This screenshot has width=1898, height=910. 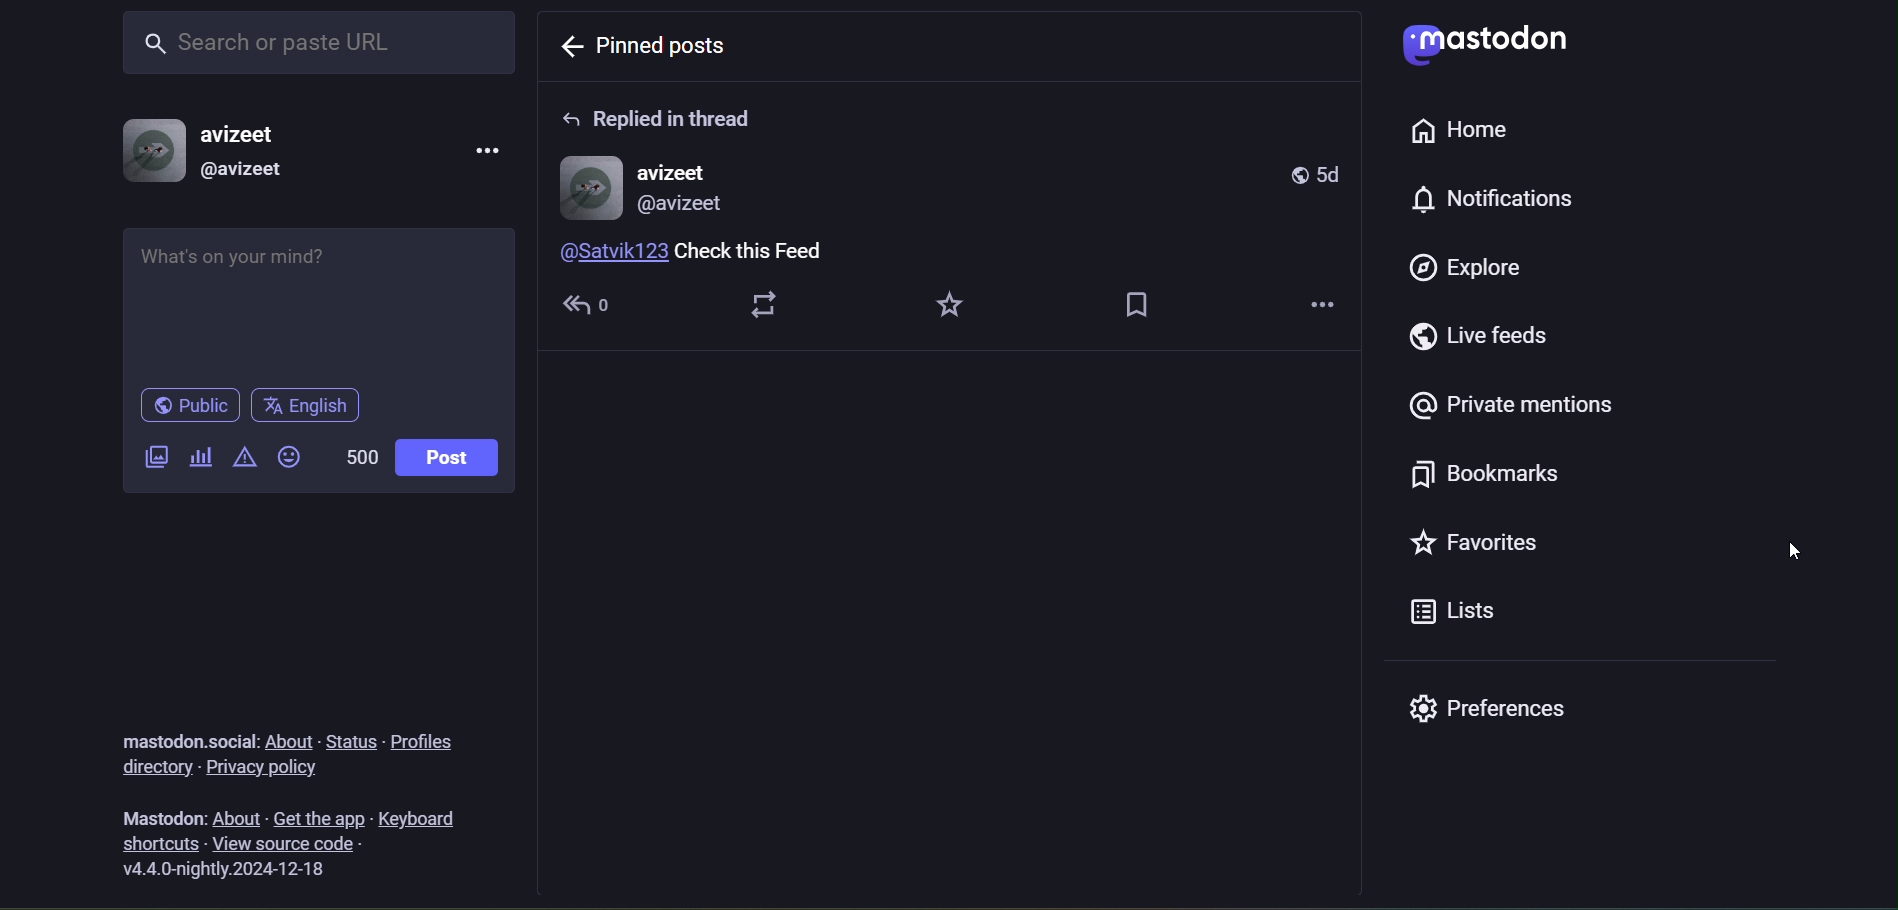 I want to click on more, so click(x=1330, y=303).